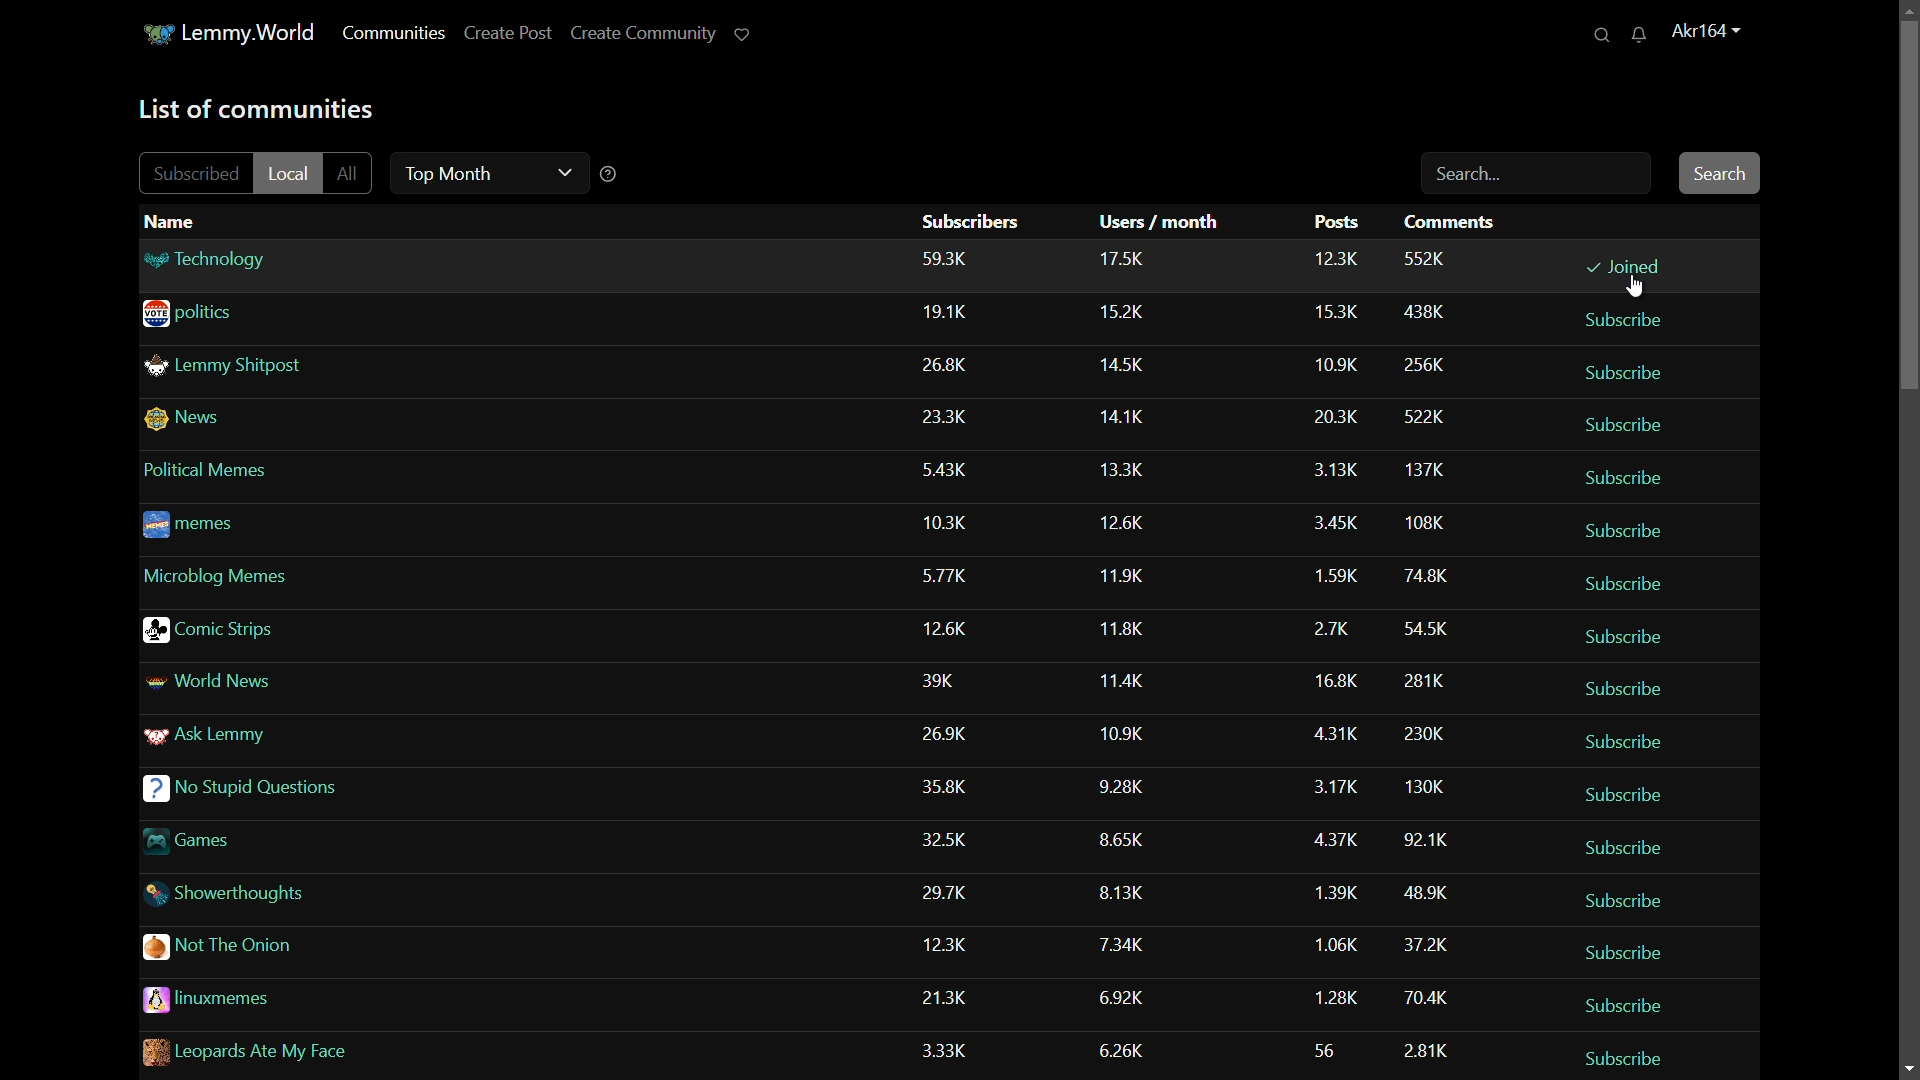 The height and width of the screenshot is (1080, 1920). I want to click on comments, so click(1426, 470).